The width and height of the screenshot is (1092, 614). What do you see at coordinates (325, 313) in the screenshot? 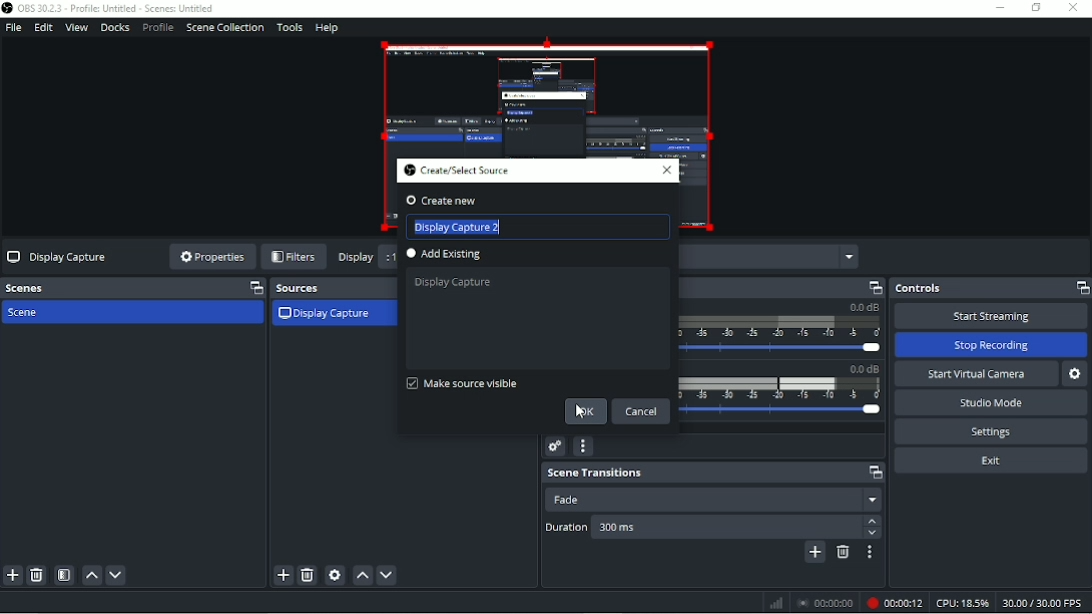
I see `Display Capture` at bounding box center [325, 313].